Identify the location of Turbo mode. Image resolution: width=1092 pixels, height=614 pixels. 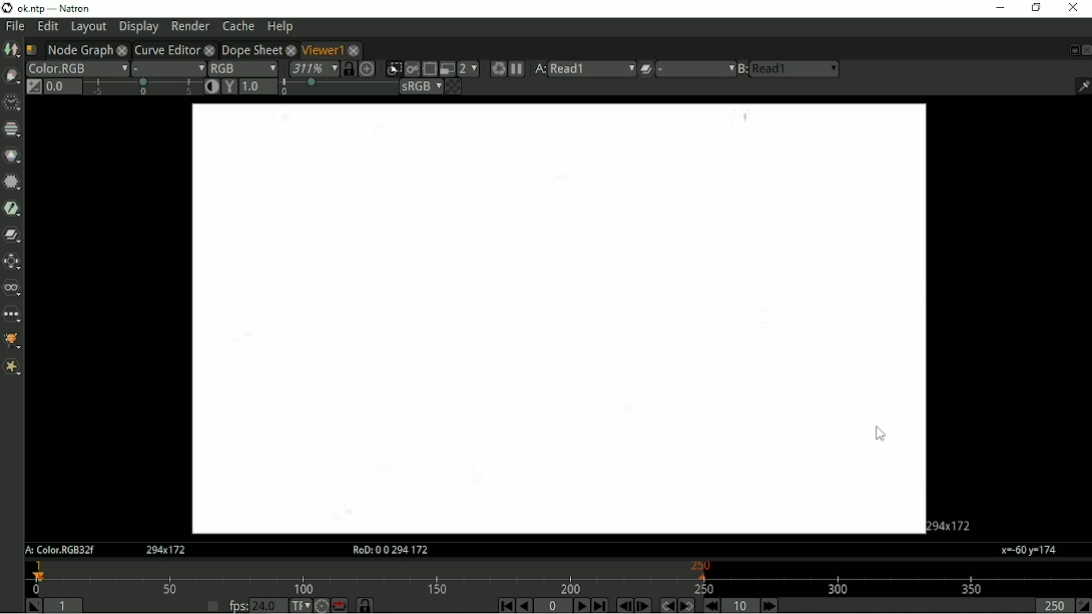
(322, 605).